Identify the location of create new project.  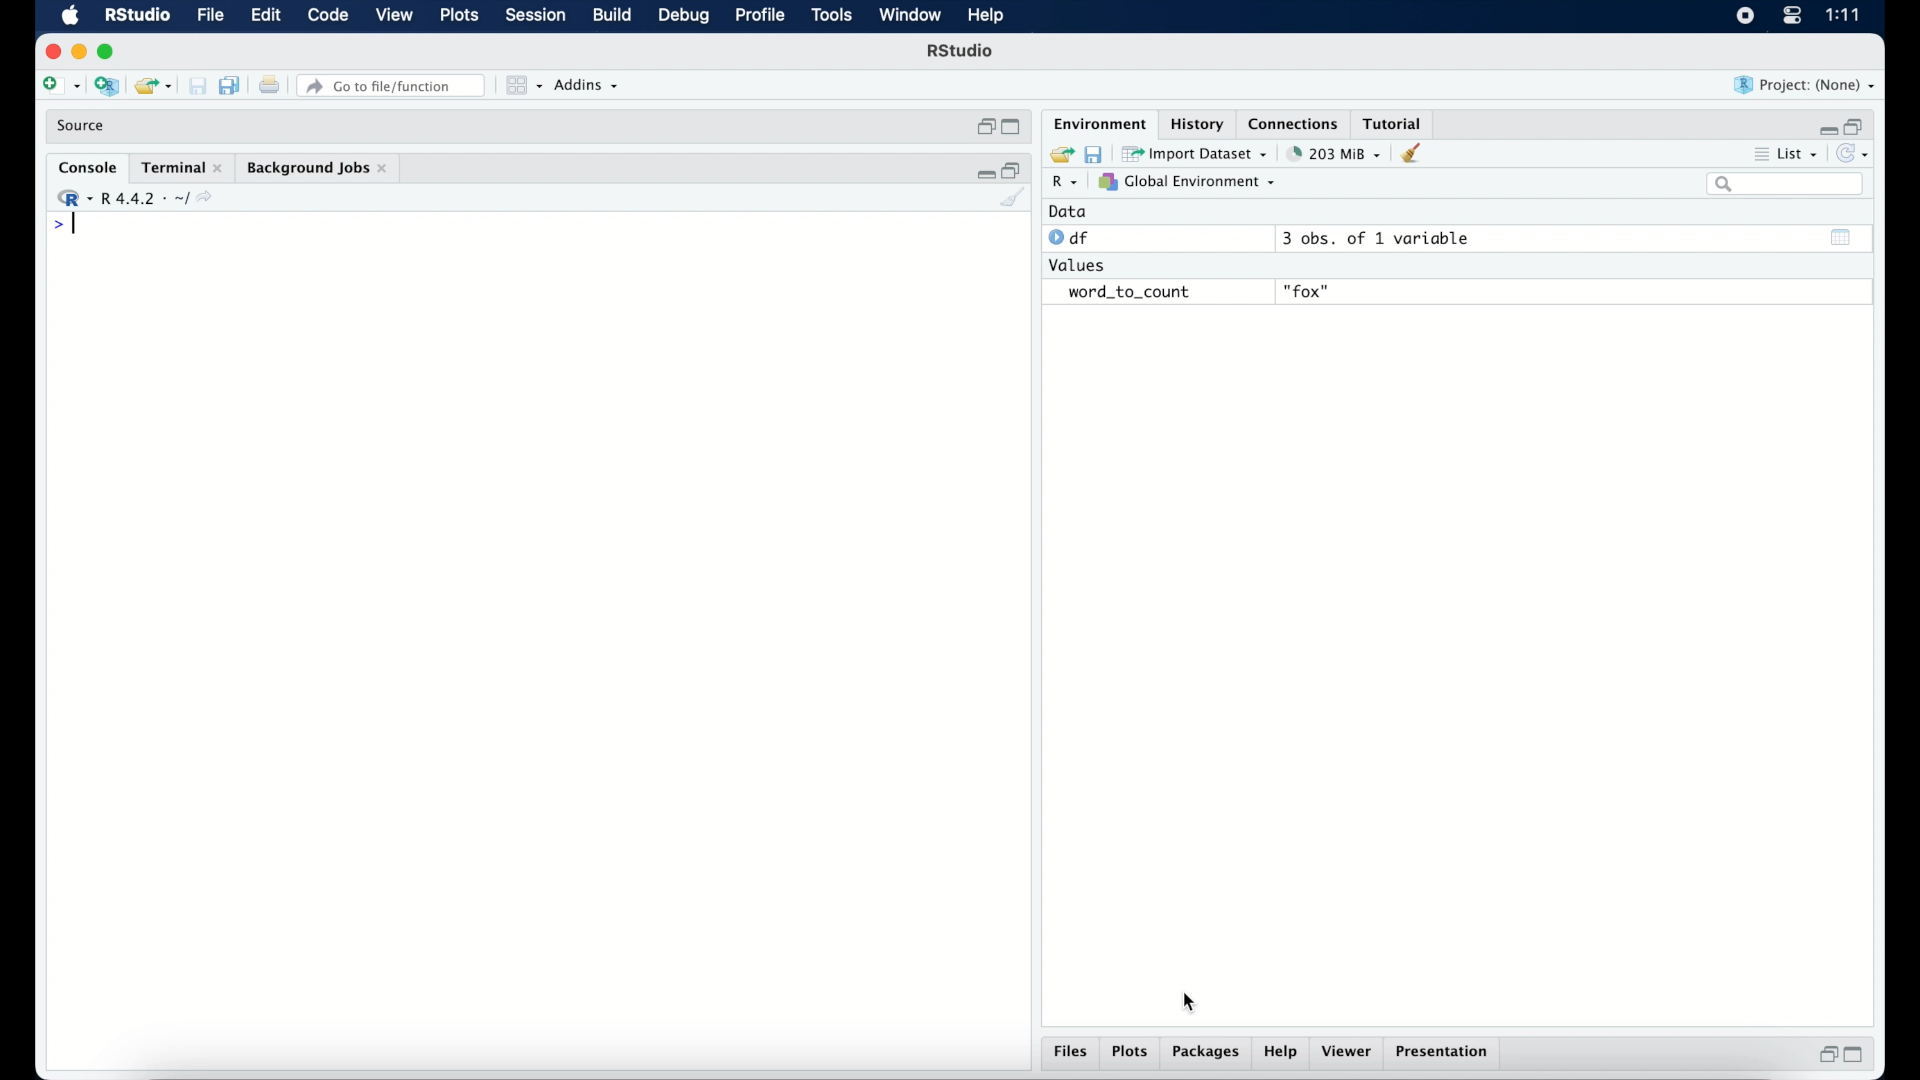
(106, 87).